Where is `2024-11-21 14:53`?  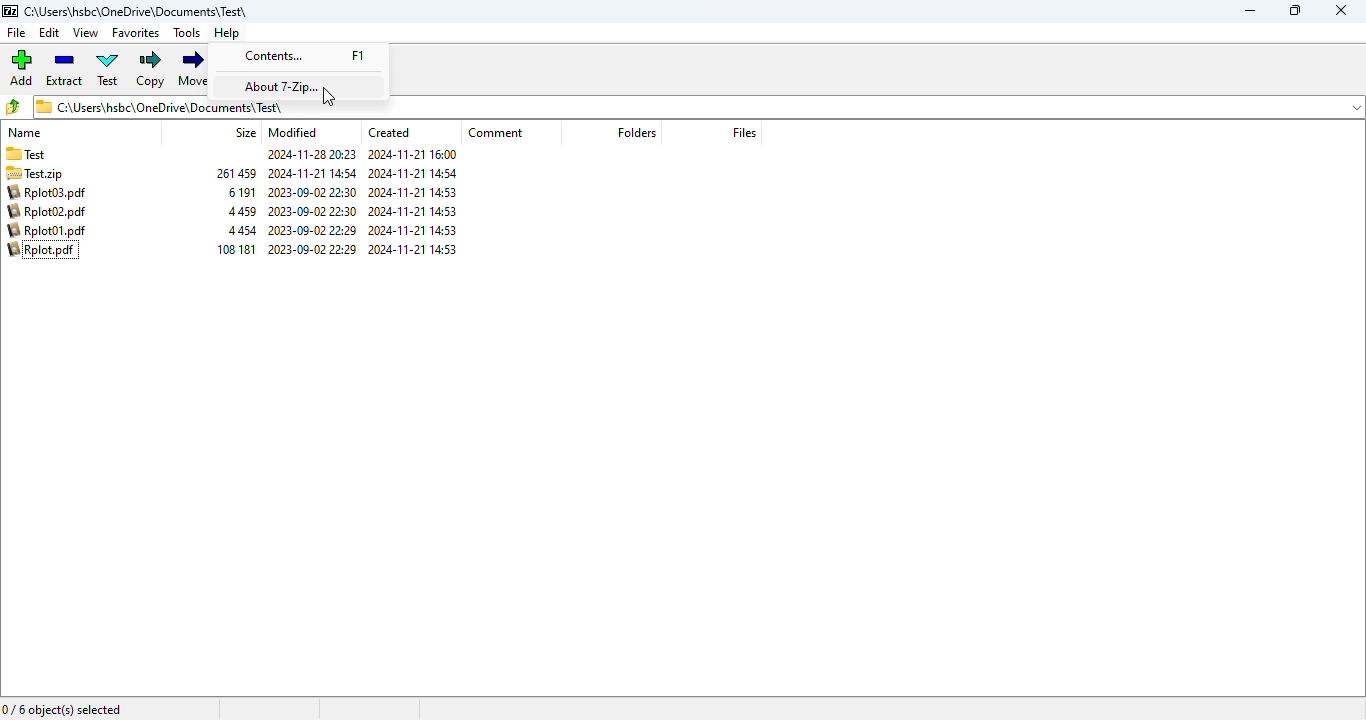 2024-11-21 14:53 is located at coordinates (417, 193).